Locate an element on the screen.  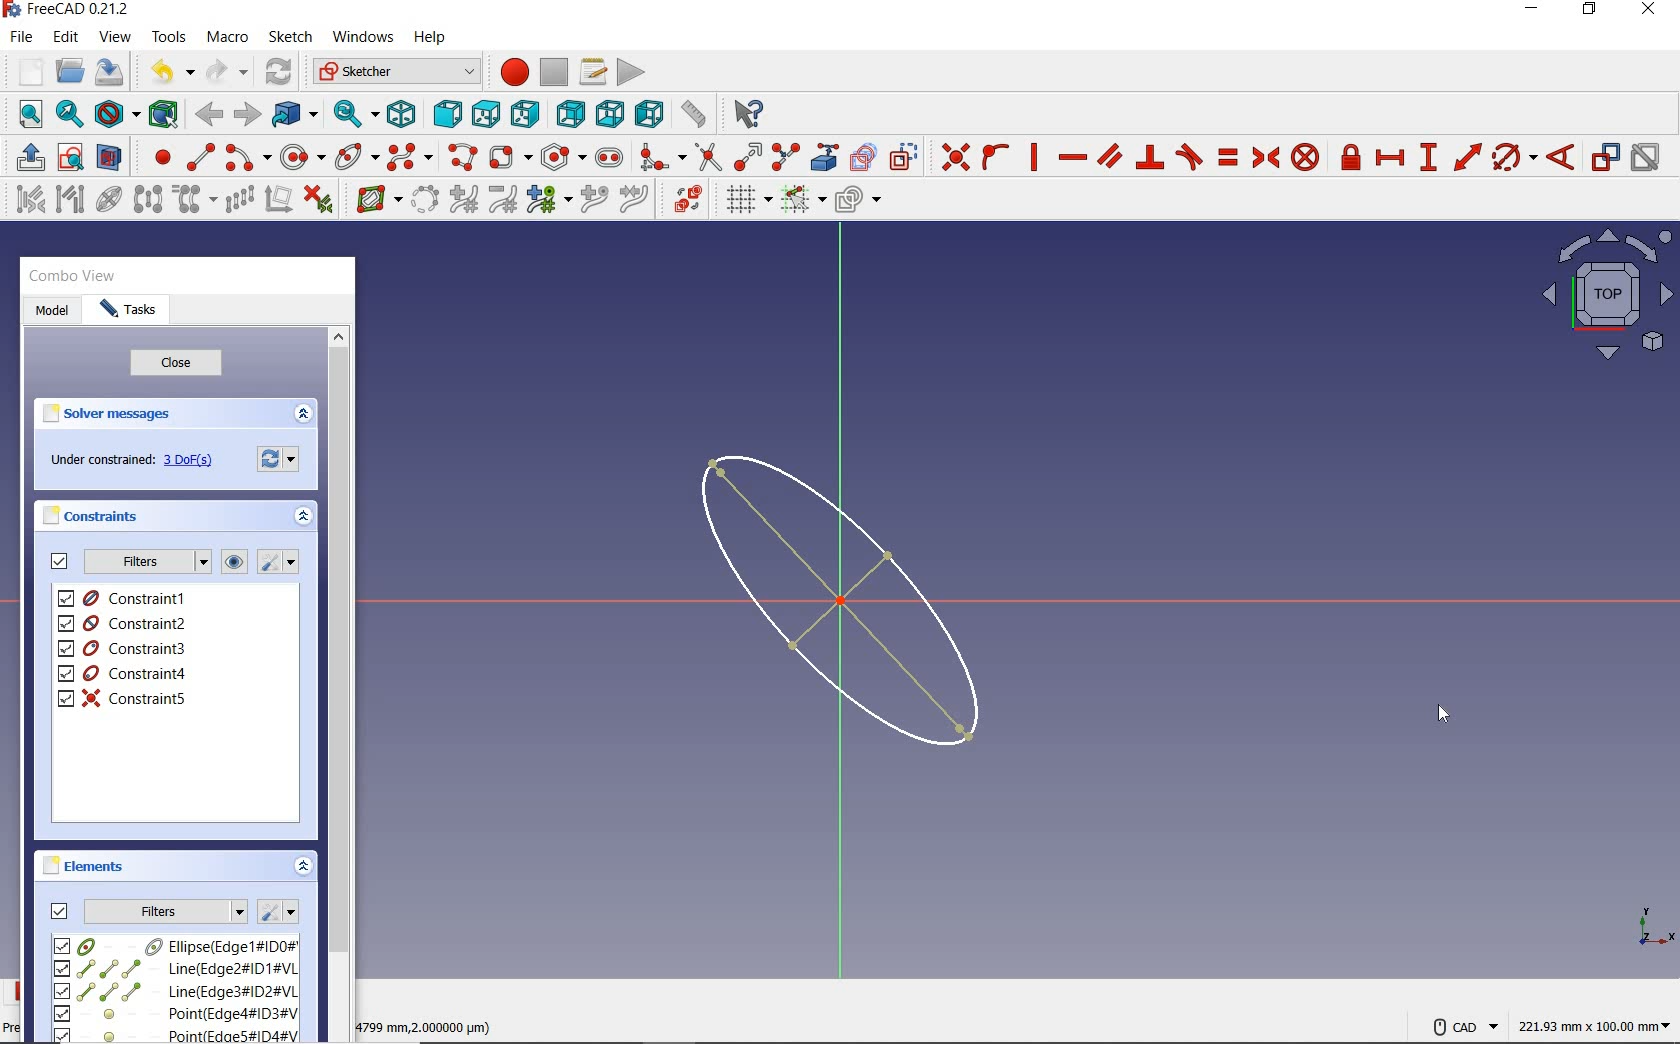
check to toggle filters is located at coordinates (60, 561).